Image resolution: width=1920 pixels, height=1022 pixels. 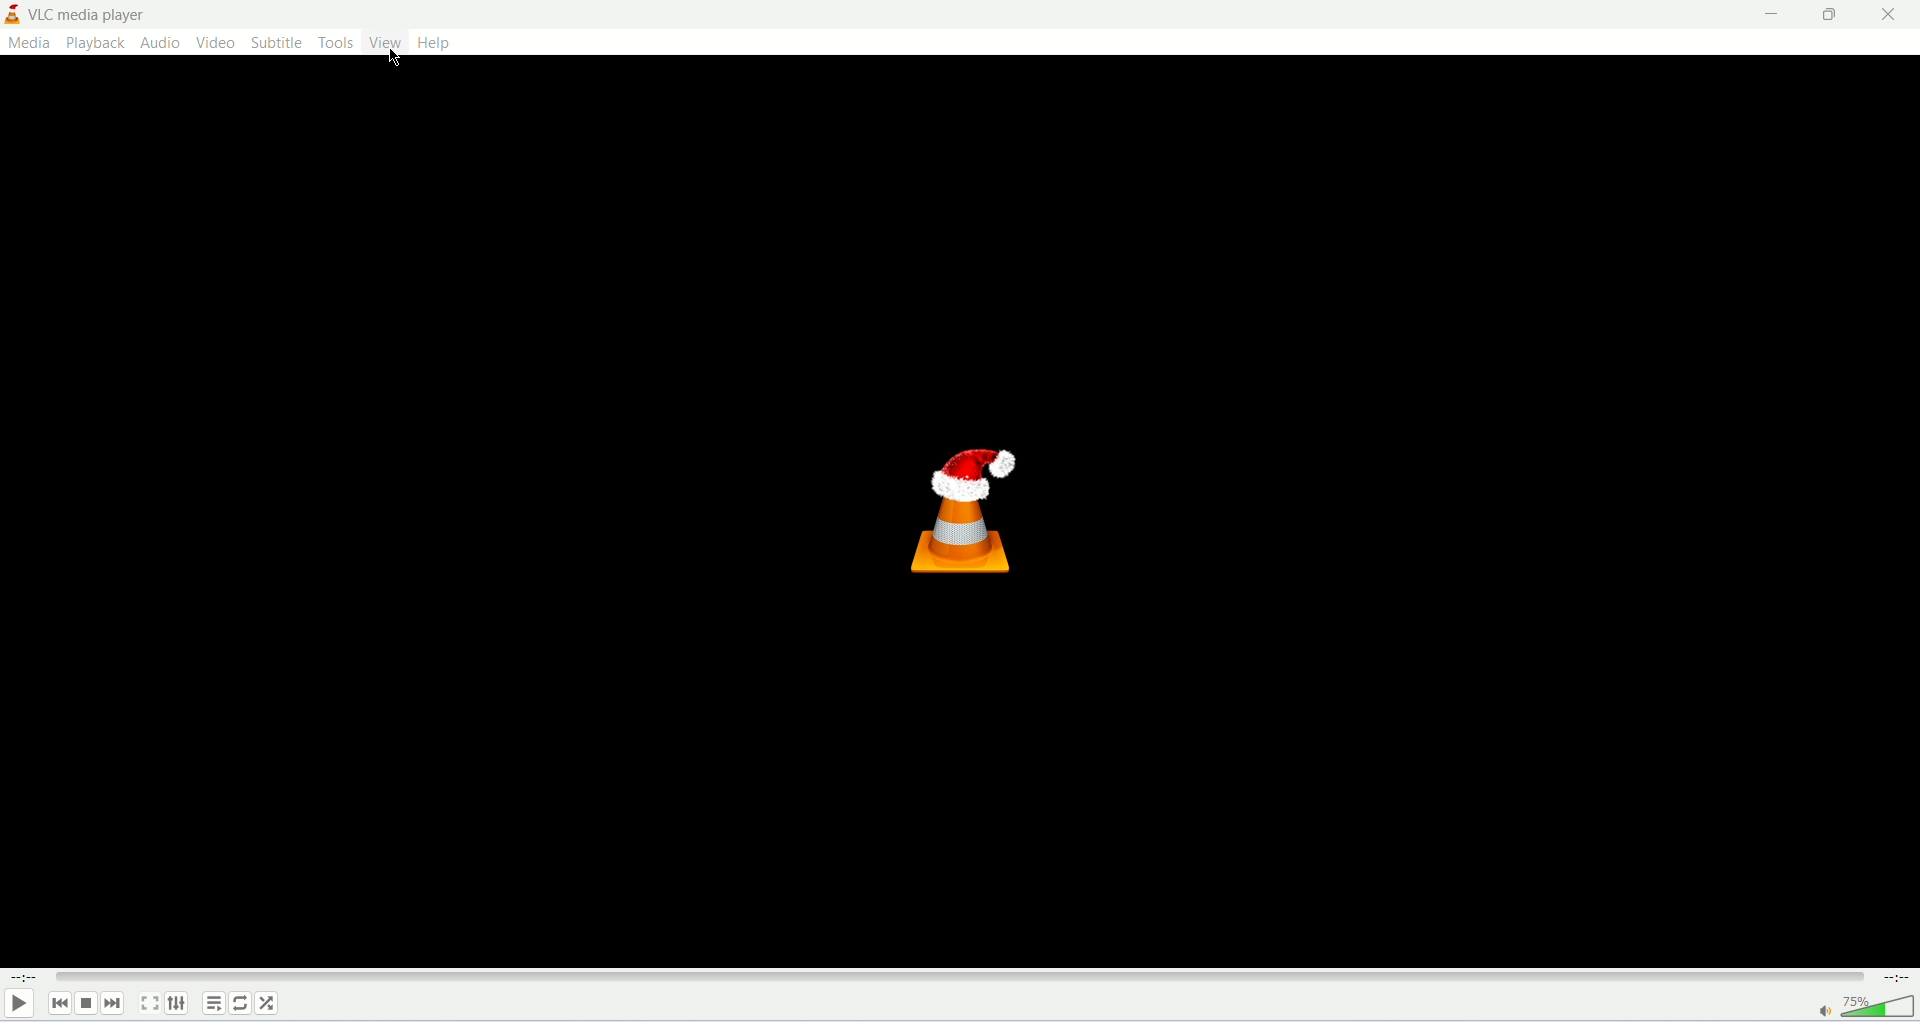 I want to click on vlc media player logo, so click(x=970, y=499).